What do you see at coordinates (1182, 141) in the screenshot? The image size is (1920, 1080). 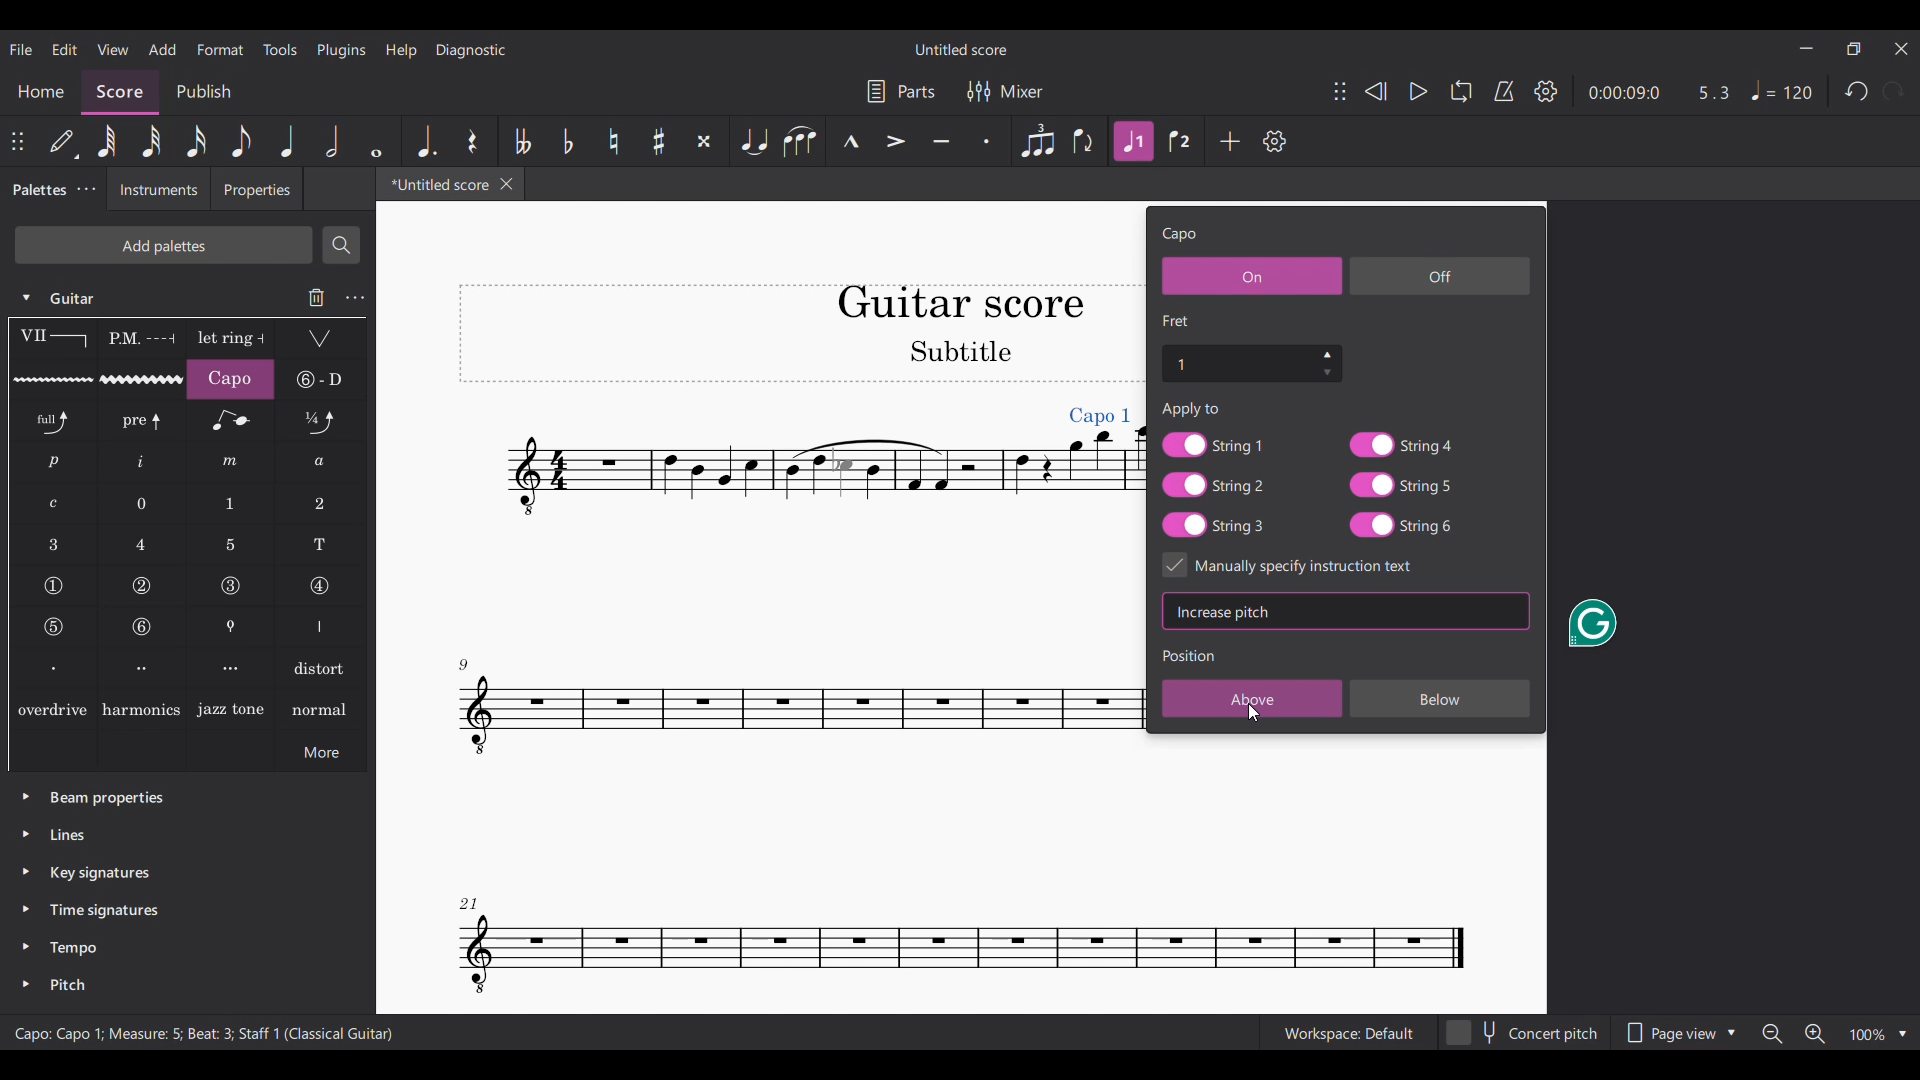 I see `Voice 2` at bounding box center [1182, 141].